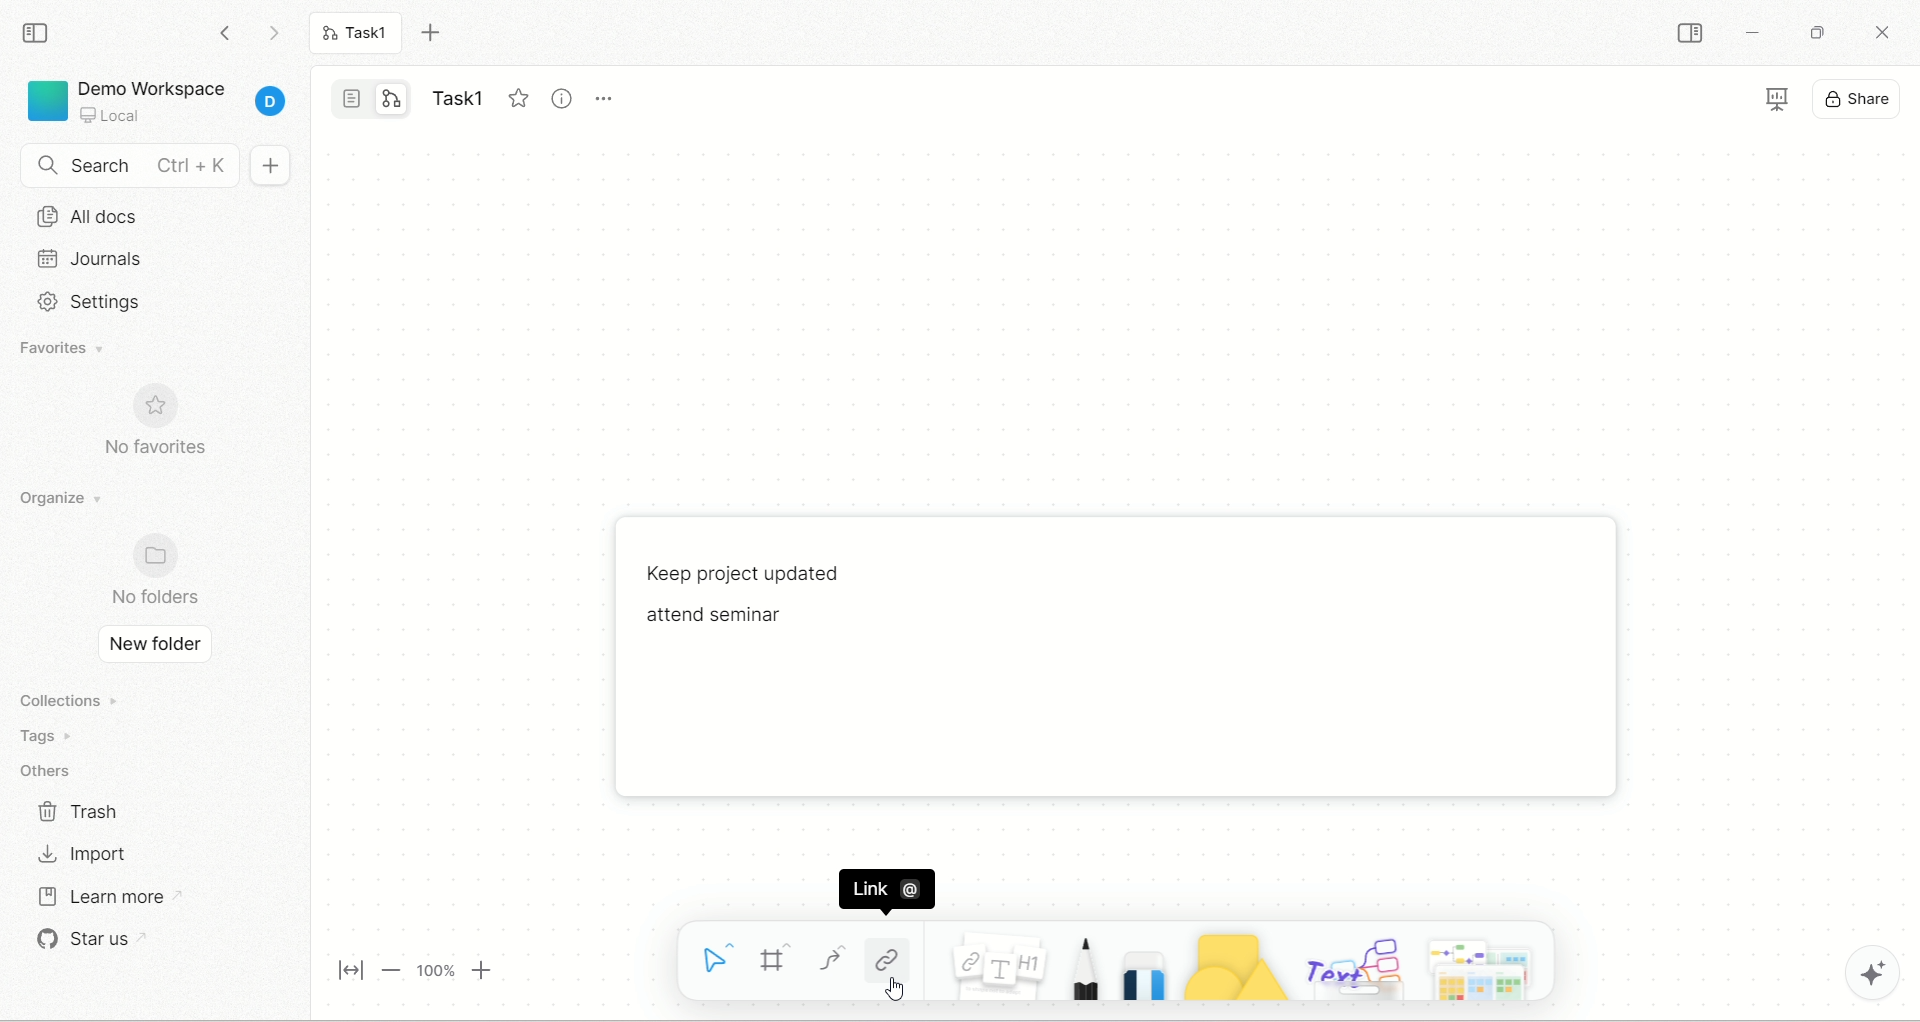  What do you see at coordinates (797, 606) in the screenshot?
I see `text - Keep project updated attend seminar` at bounding box center [797, 606].